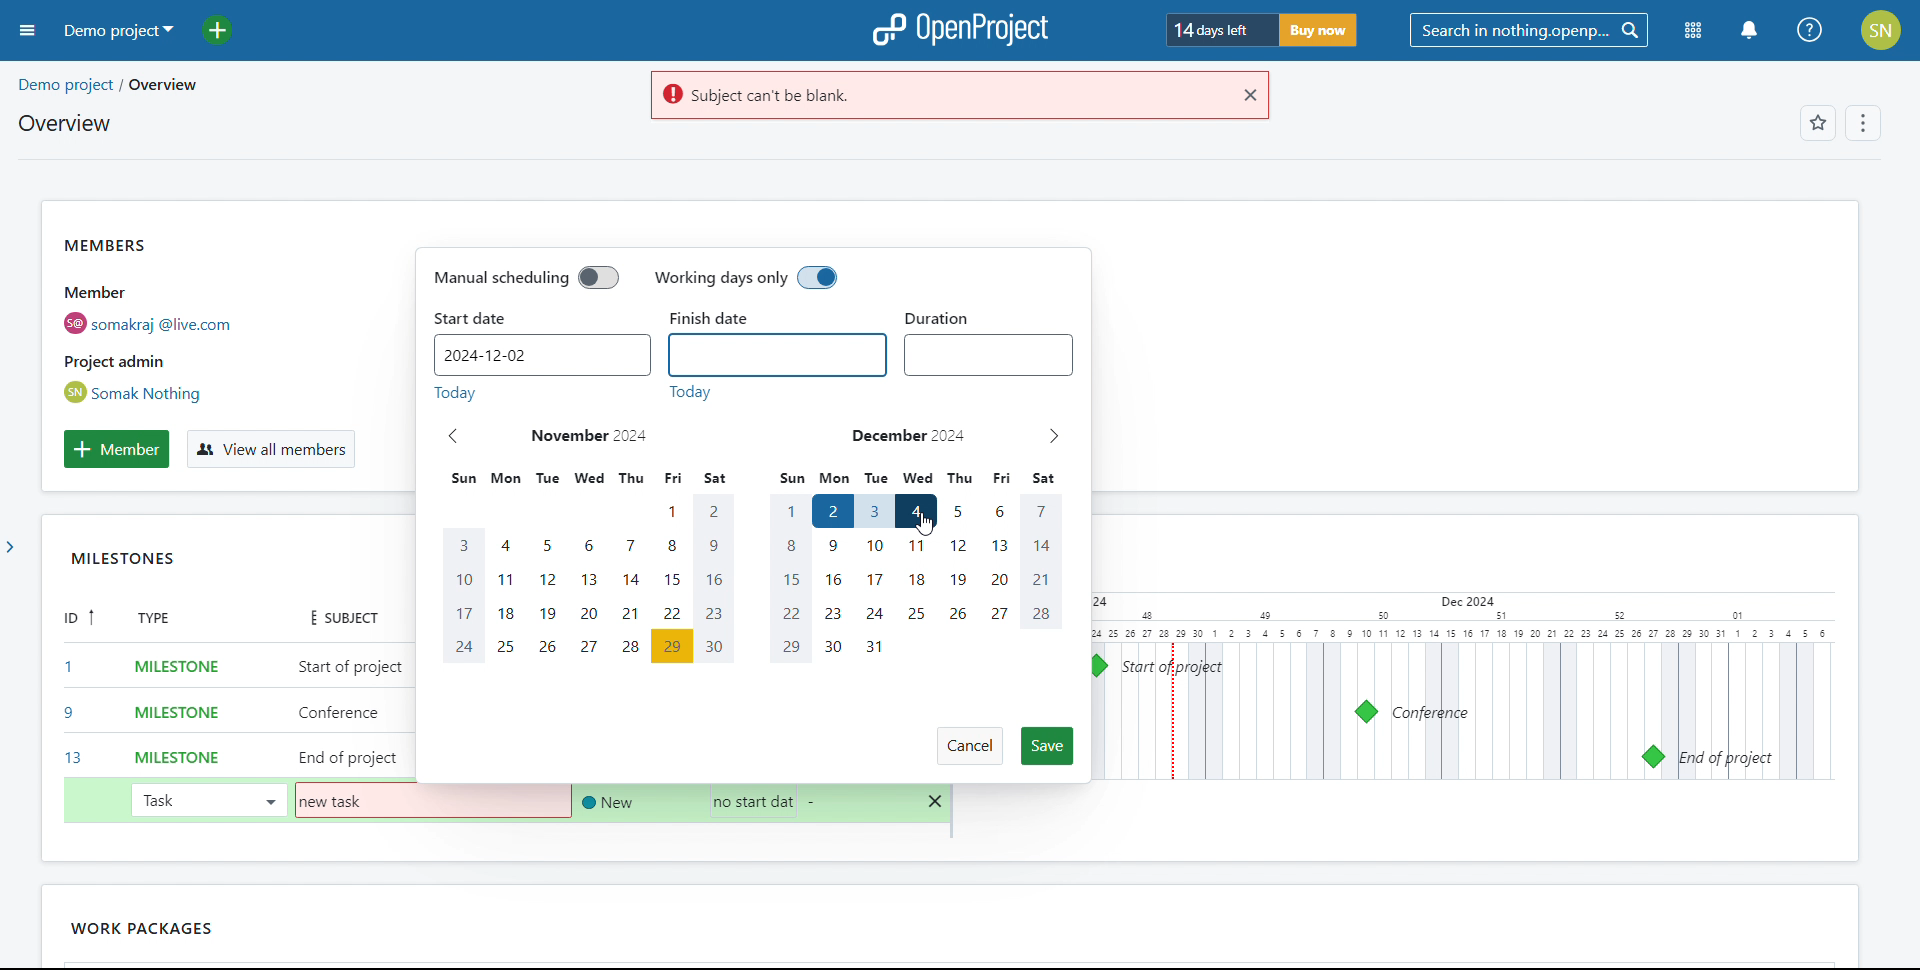 This screenshot has height=970, width=1920. I want to click on manual scheduling, so click(525, 277).